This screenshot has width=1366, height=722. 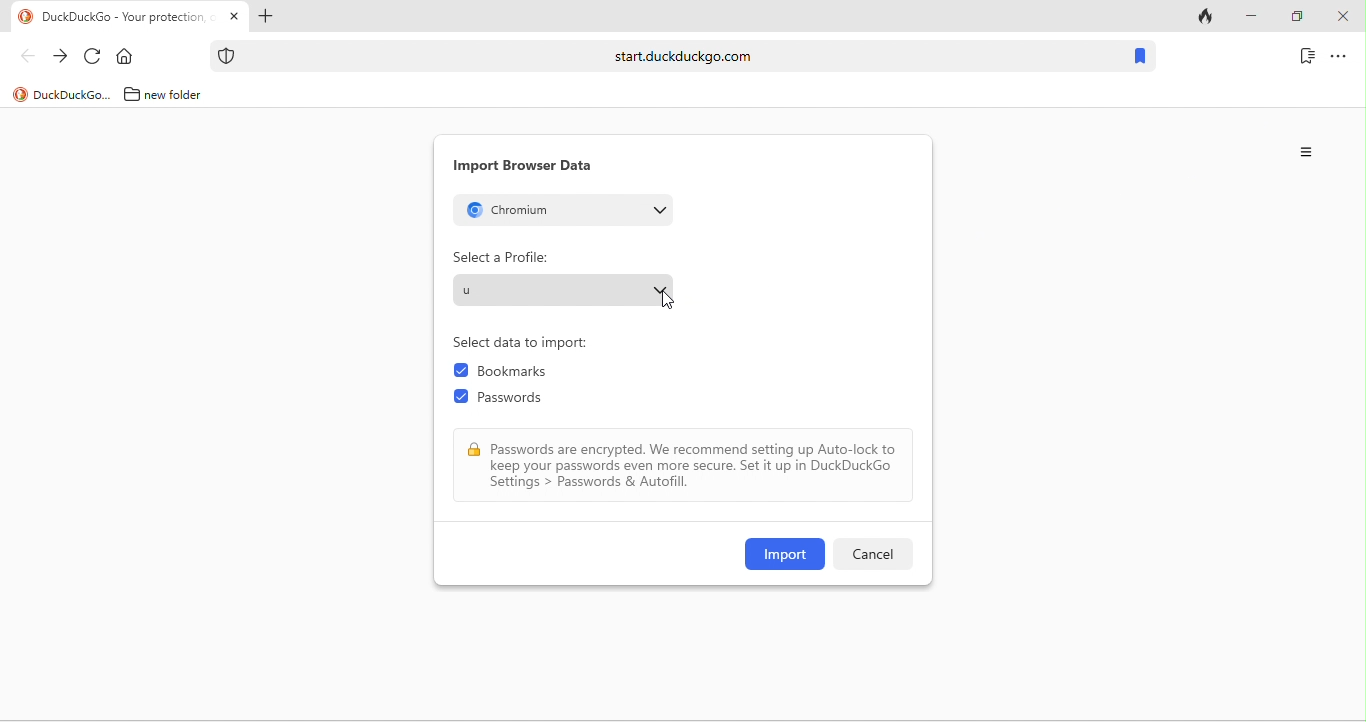 What do you see at coordinates (563, 209) in the screenshot?
I see `select browser` at bounding box center [563, 209].